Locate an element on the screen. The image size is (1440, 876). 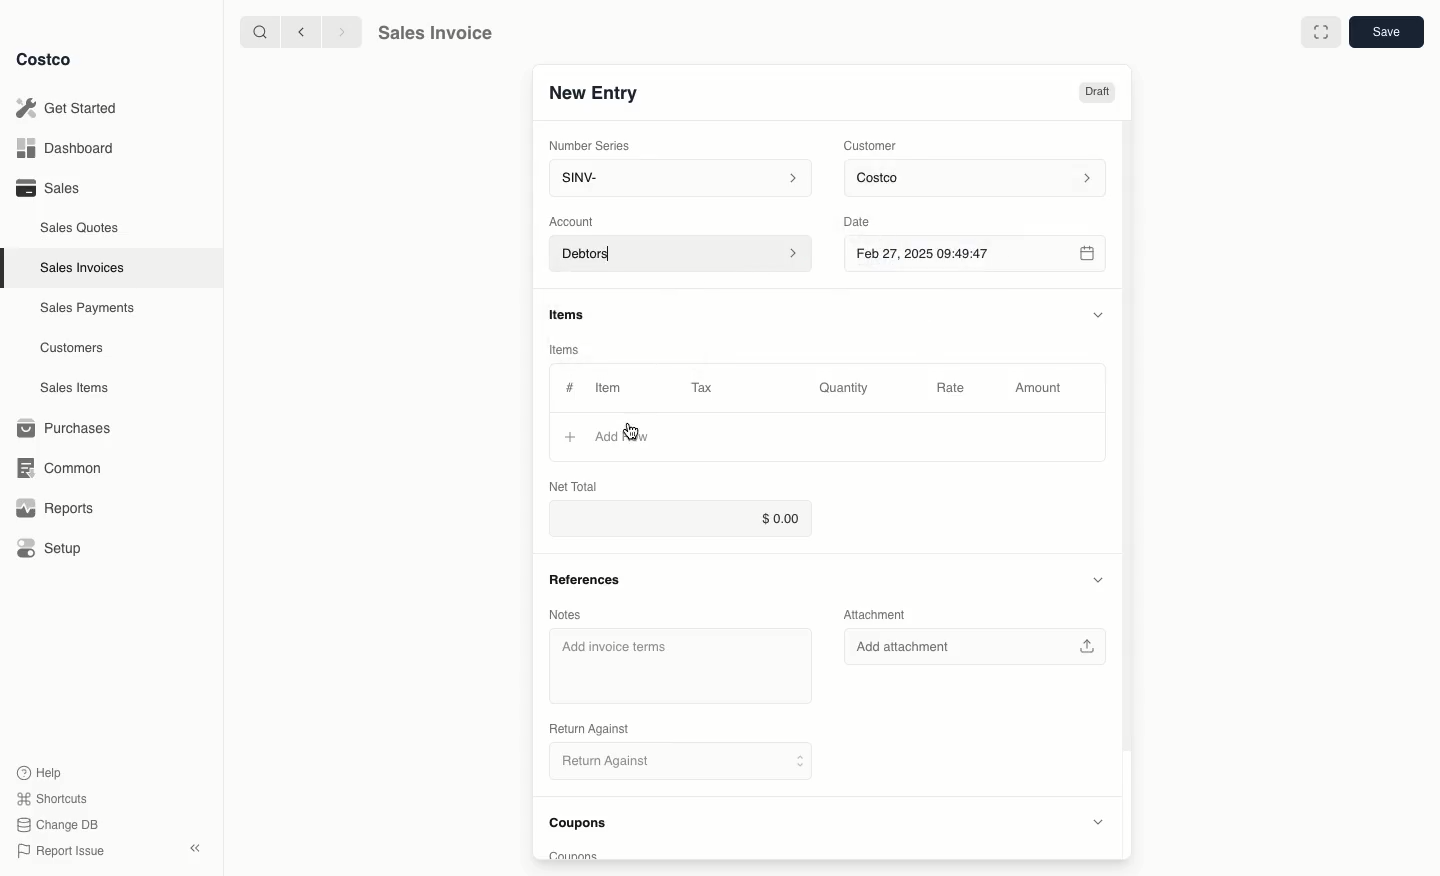
Feb 27, 2025 09:49:47 is located at coordinates (974, 253).